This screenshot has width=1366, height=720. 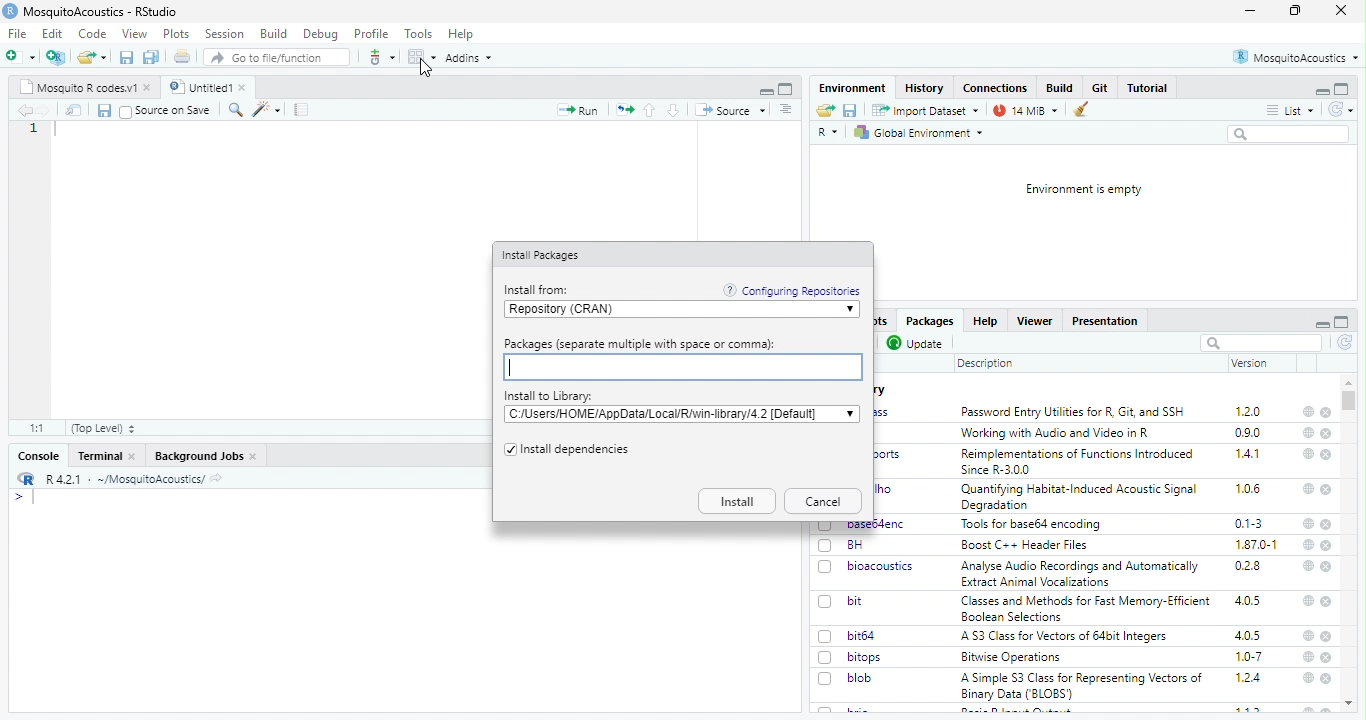 I want to click on web, so click(x=1310, y=433).